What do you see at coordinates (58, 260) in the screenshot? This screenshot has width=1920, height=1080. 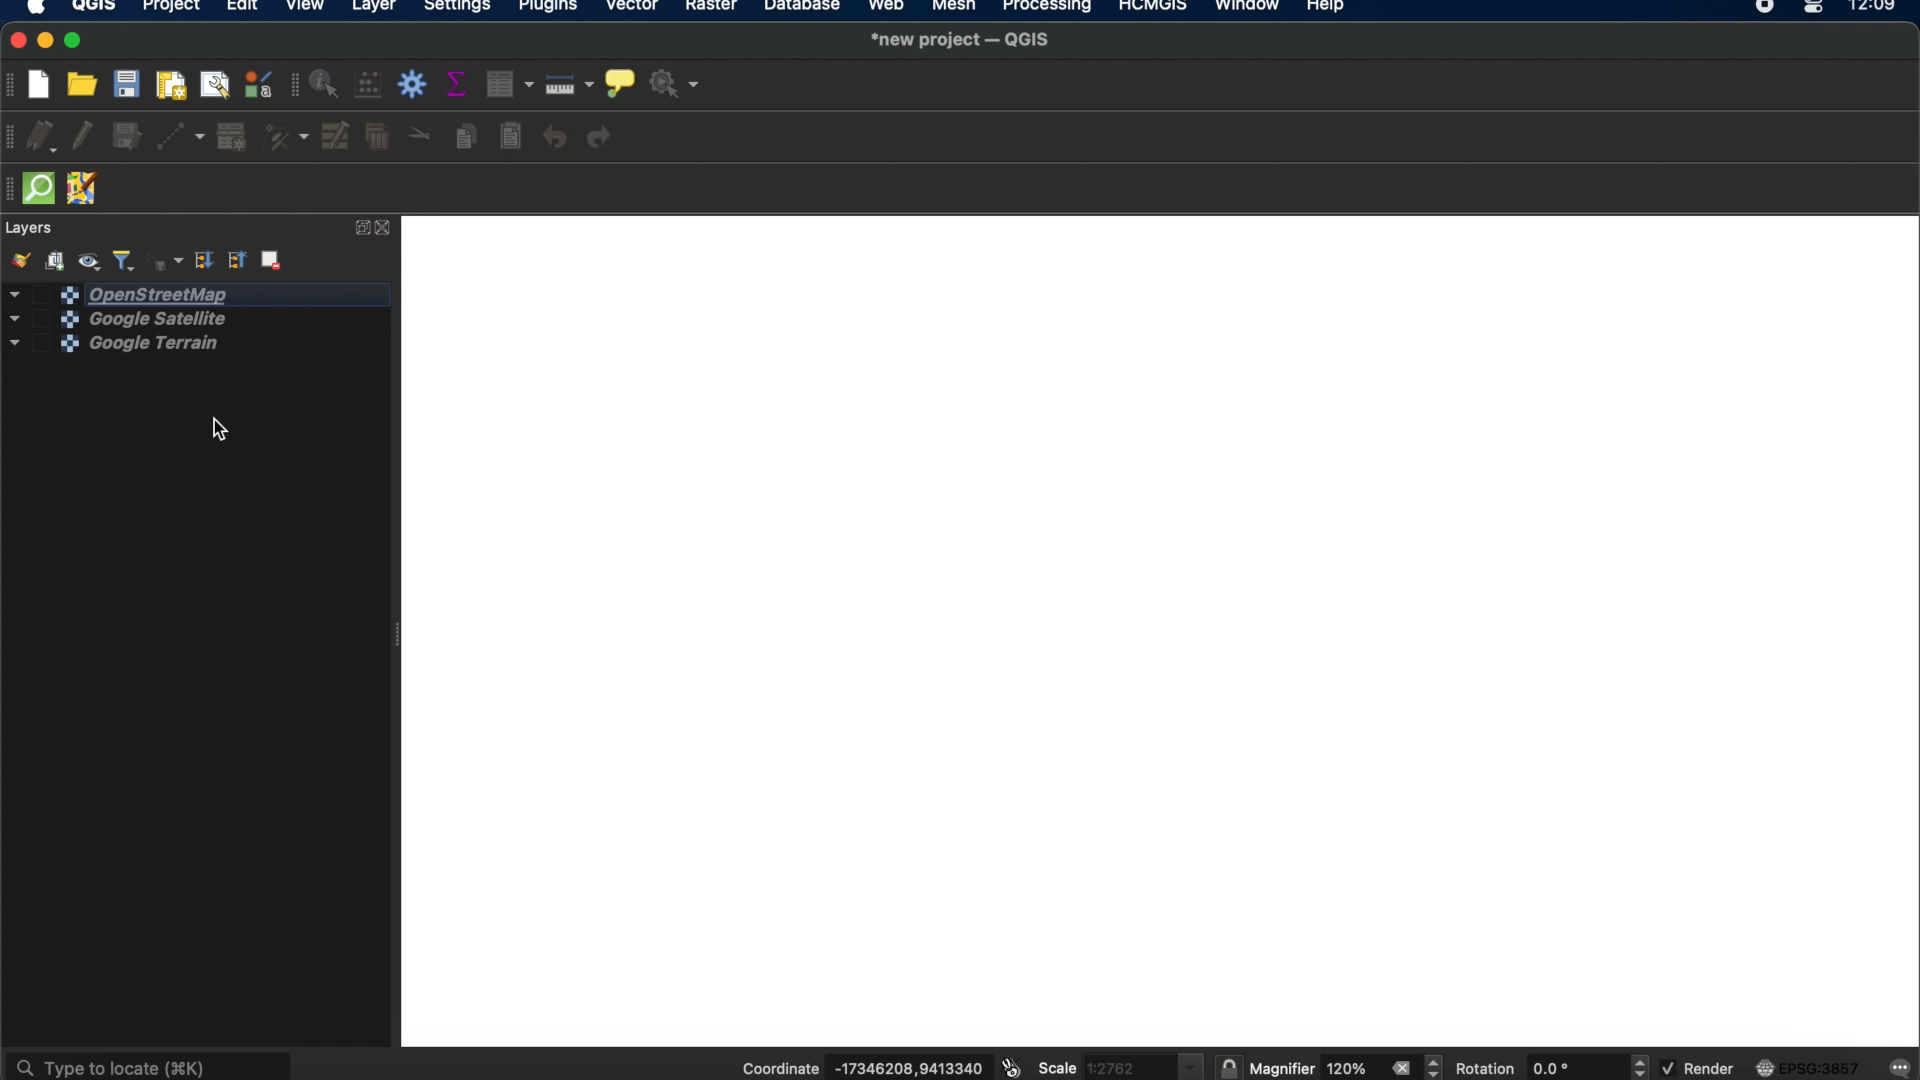 I see `add group` at bounding box center [58, 260].